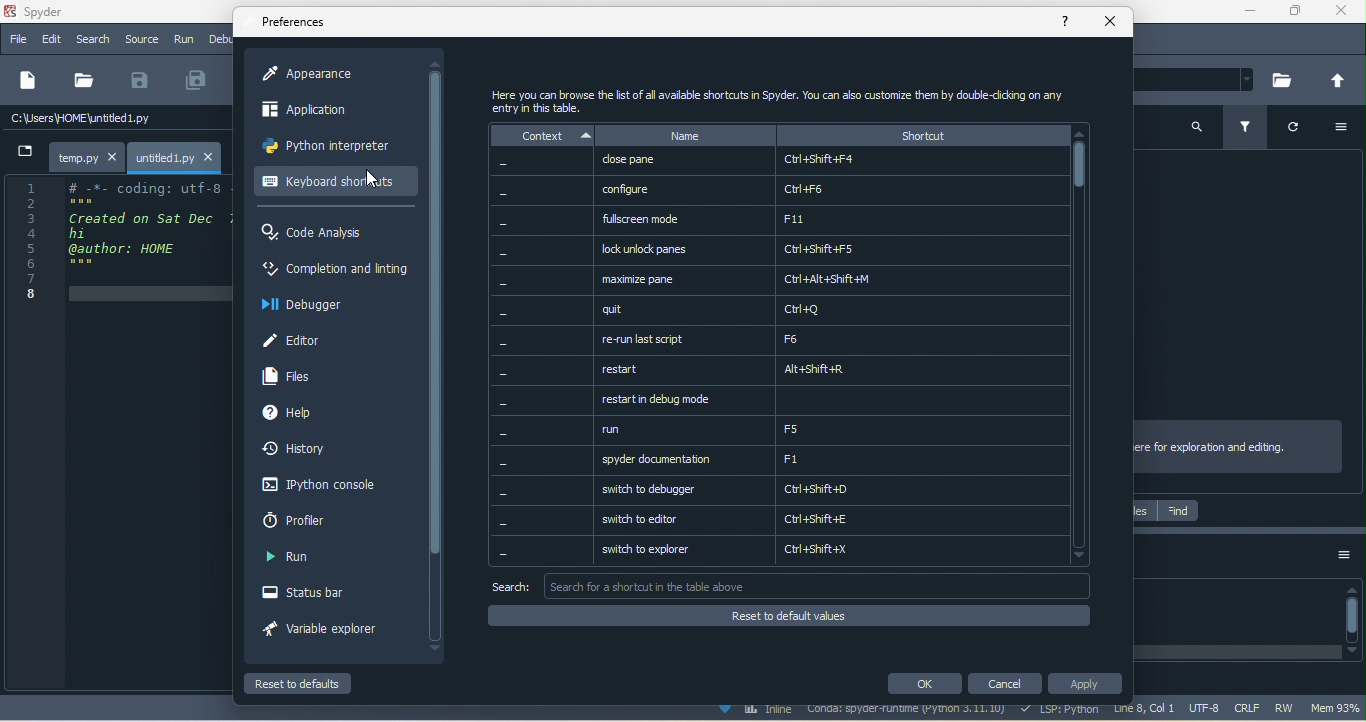 This screenshot has height=722, width=1366. I want to click on minimize, so click(1255, 13).